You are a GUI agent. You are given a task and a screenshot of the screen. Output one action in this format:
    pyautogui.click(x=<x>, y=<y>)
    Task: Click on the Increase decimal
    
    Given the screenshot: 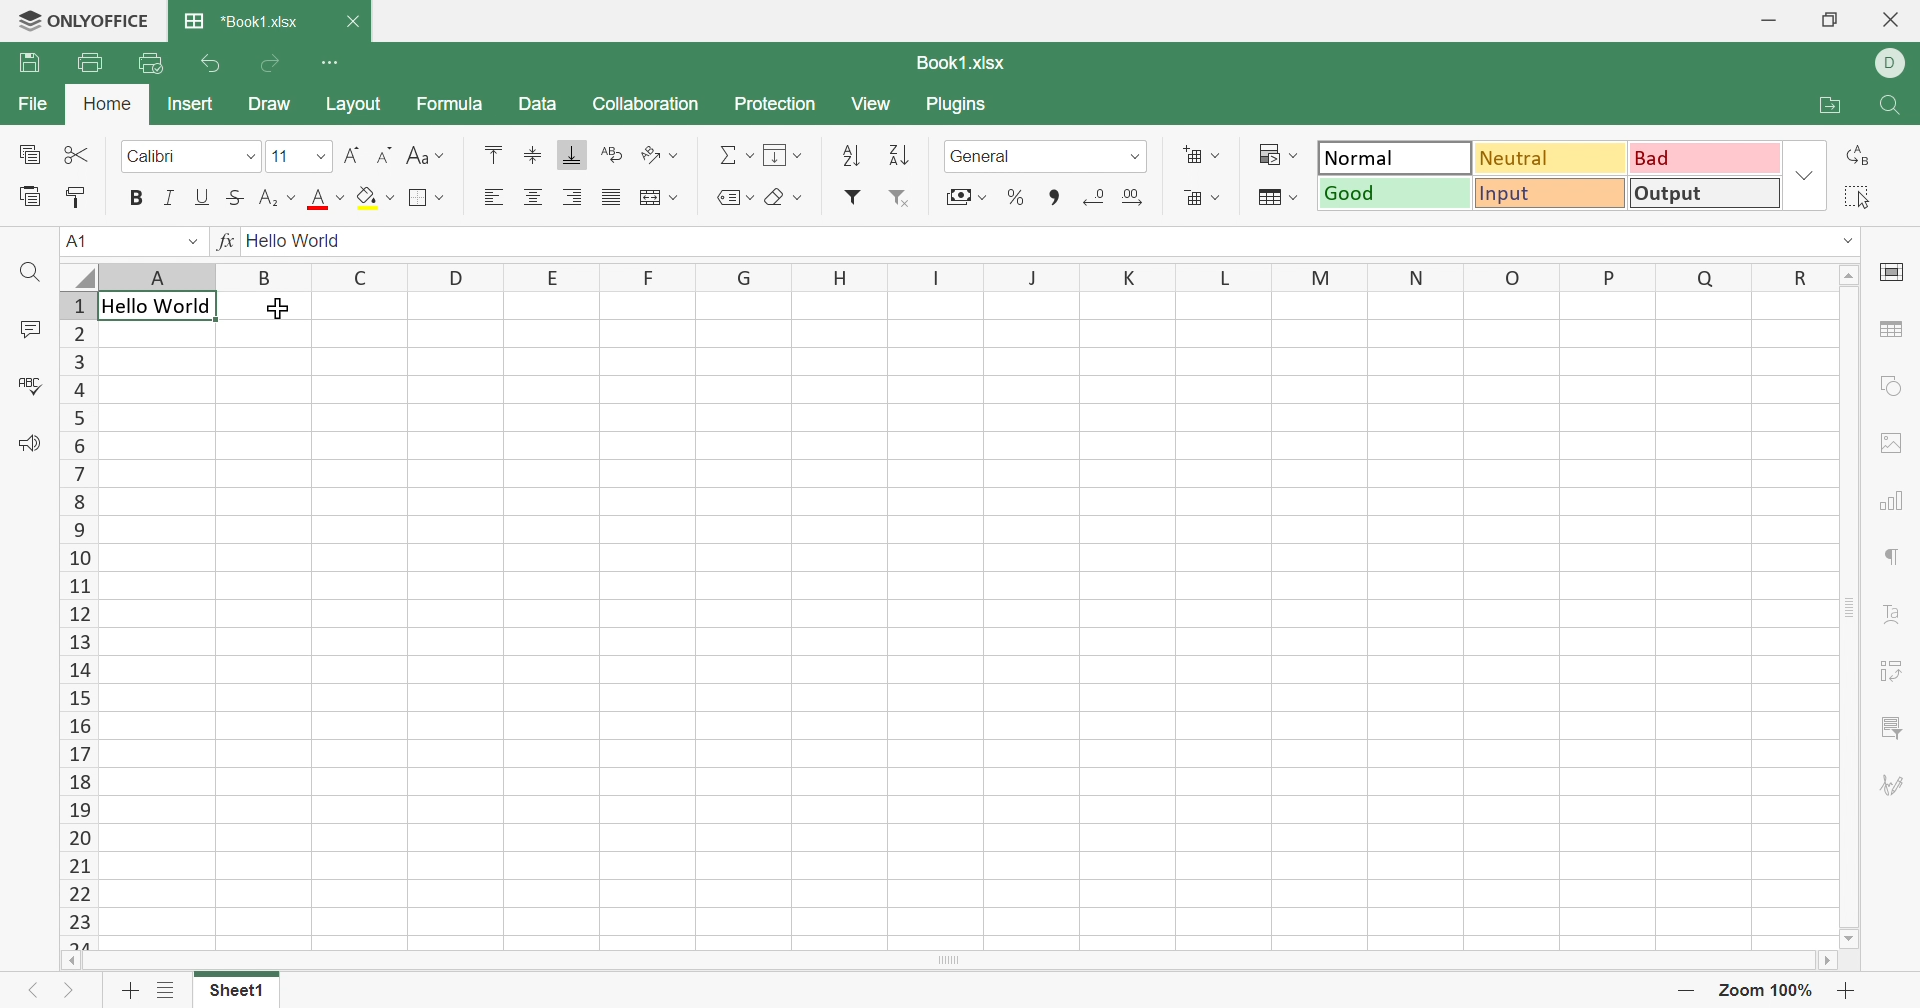 What is the action you would take?
    pyautogui.click(x=1133, y=201)
    